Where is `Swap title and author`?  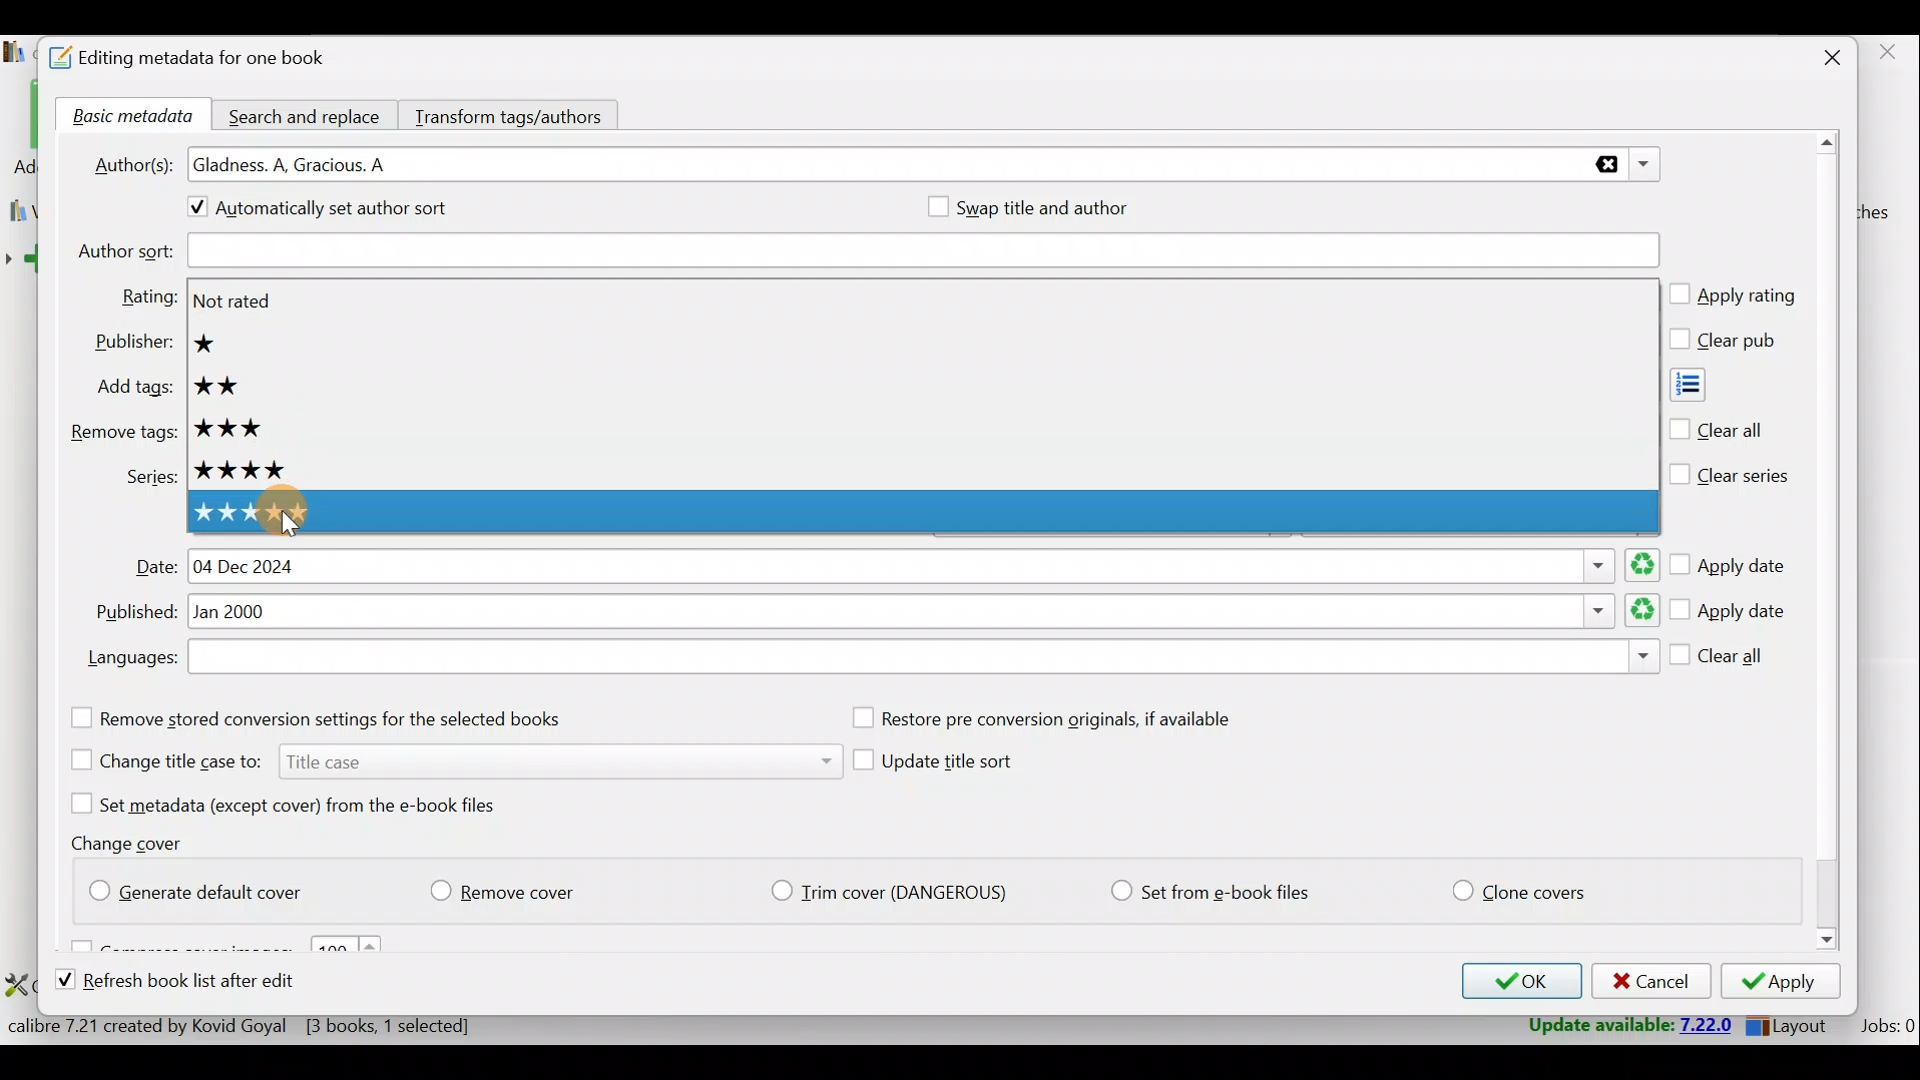 Swap title and author is located at coordinates (1065, 207).